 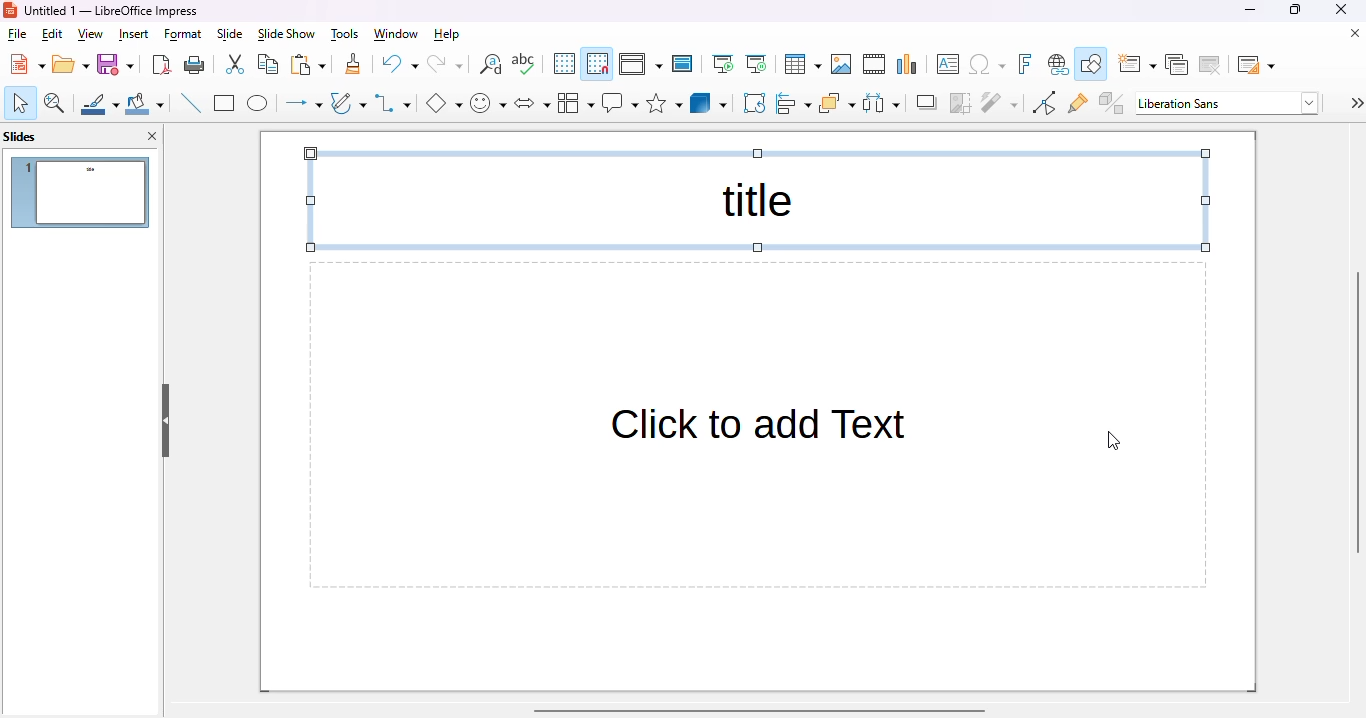 What do you see at coordinates (1045, 102) in the screenshot?
I see `toggle point edit mode` at bounding box center [1045, 102].